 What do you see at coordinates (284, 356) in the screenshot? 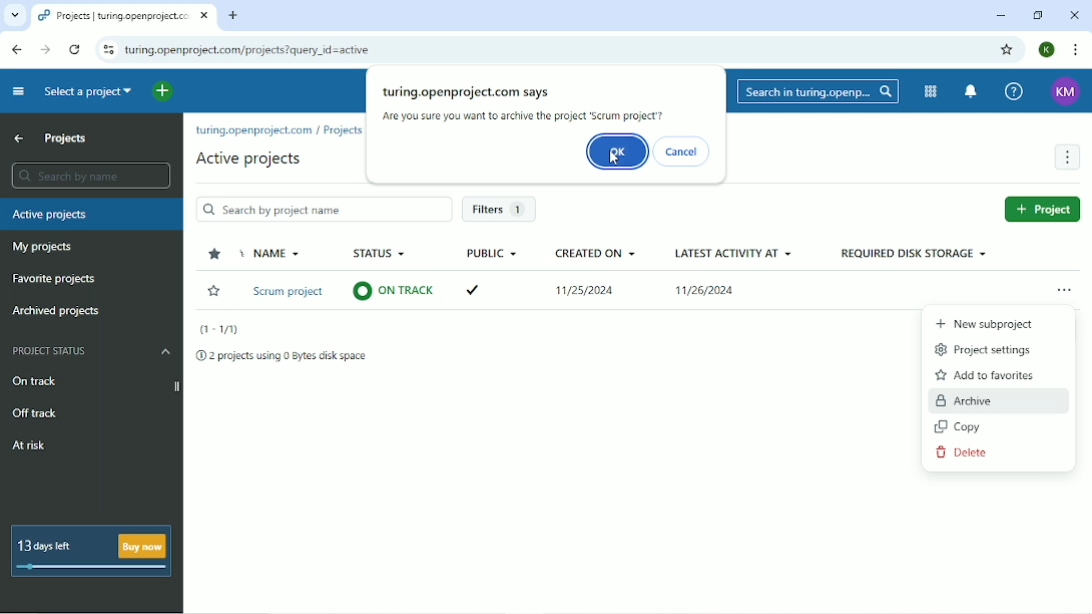
I see `2 projects using 0 Bytes disk space` at bounding box center [284, 356].